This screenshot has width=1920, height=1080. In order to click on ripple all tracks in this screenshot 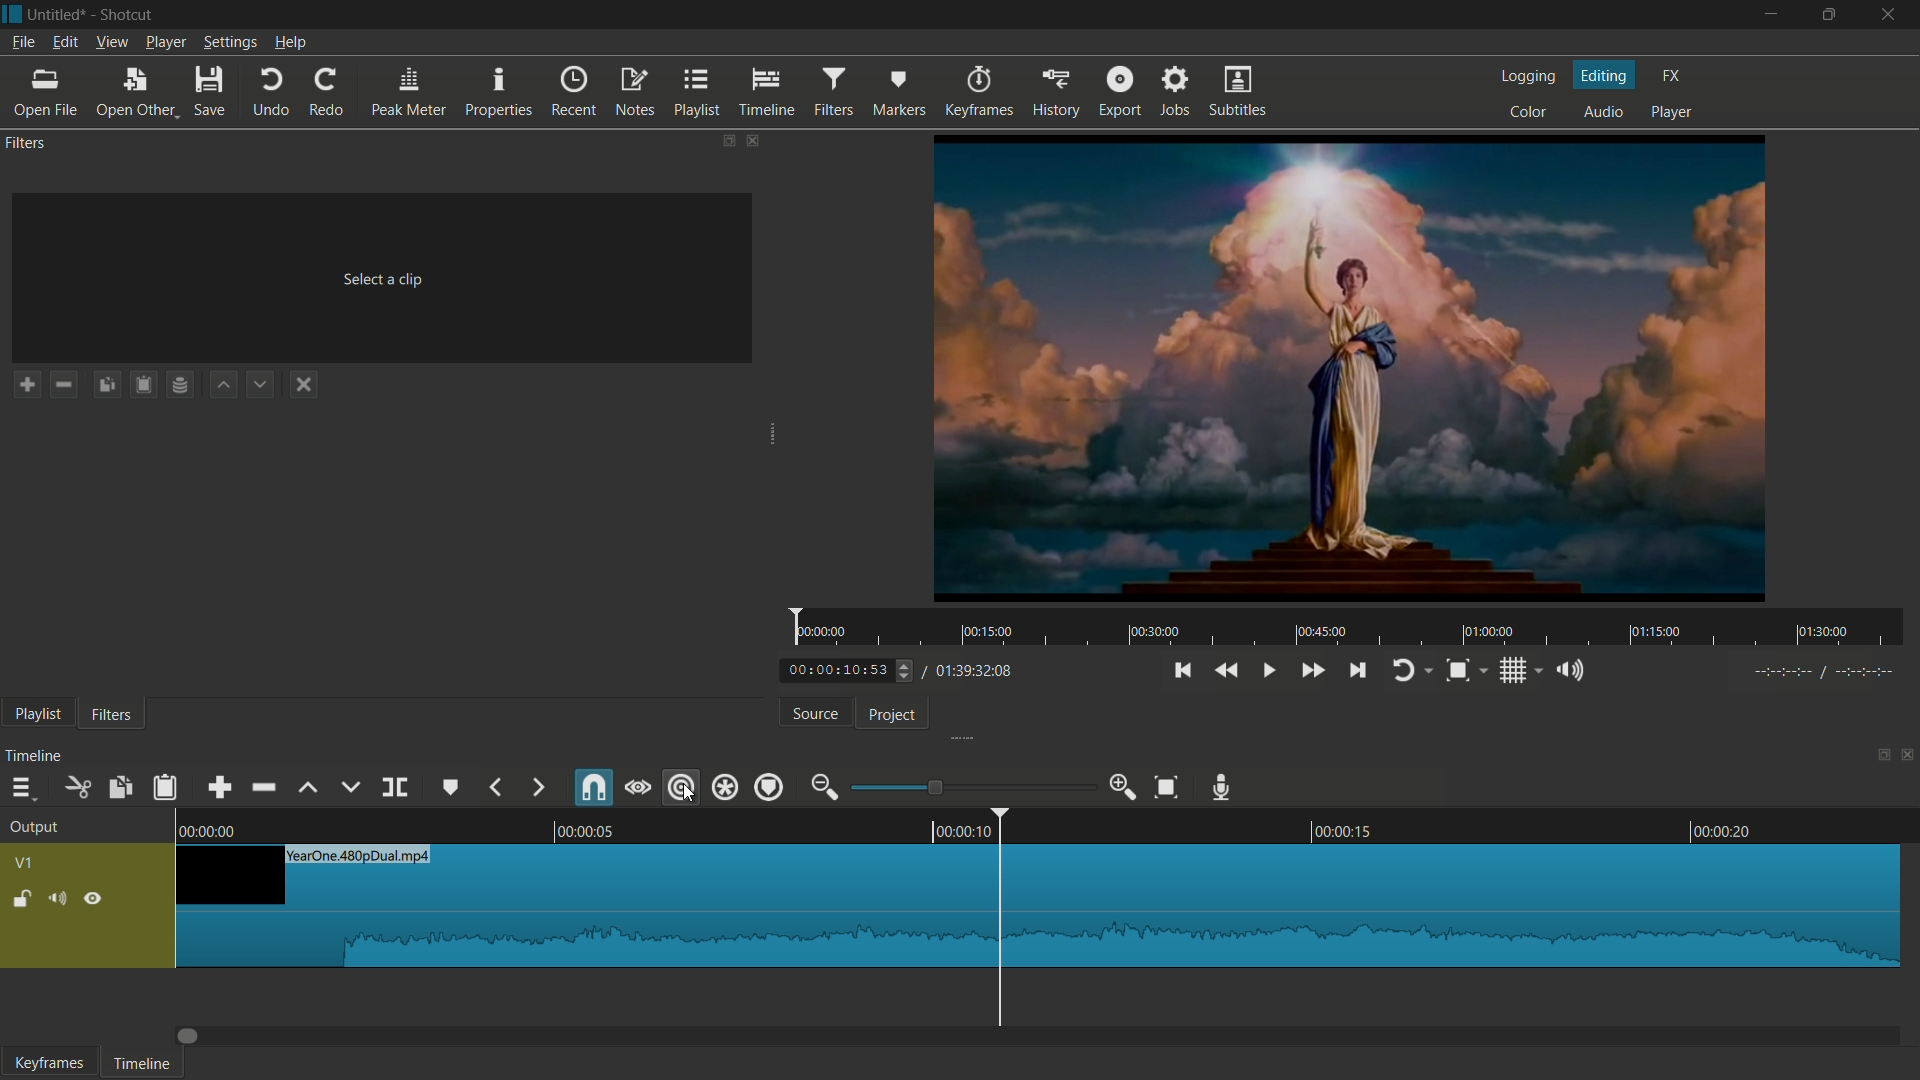, I will do `click(723, 787)`.